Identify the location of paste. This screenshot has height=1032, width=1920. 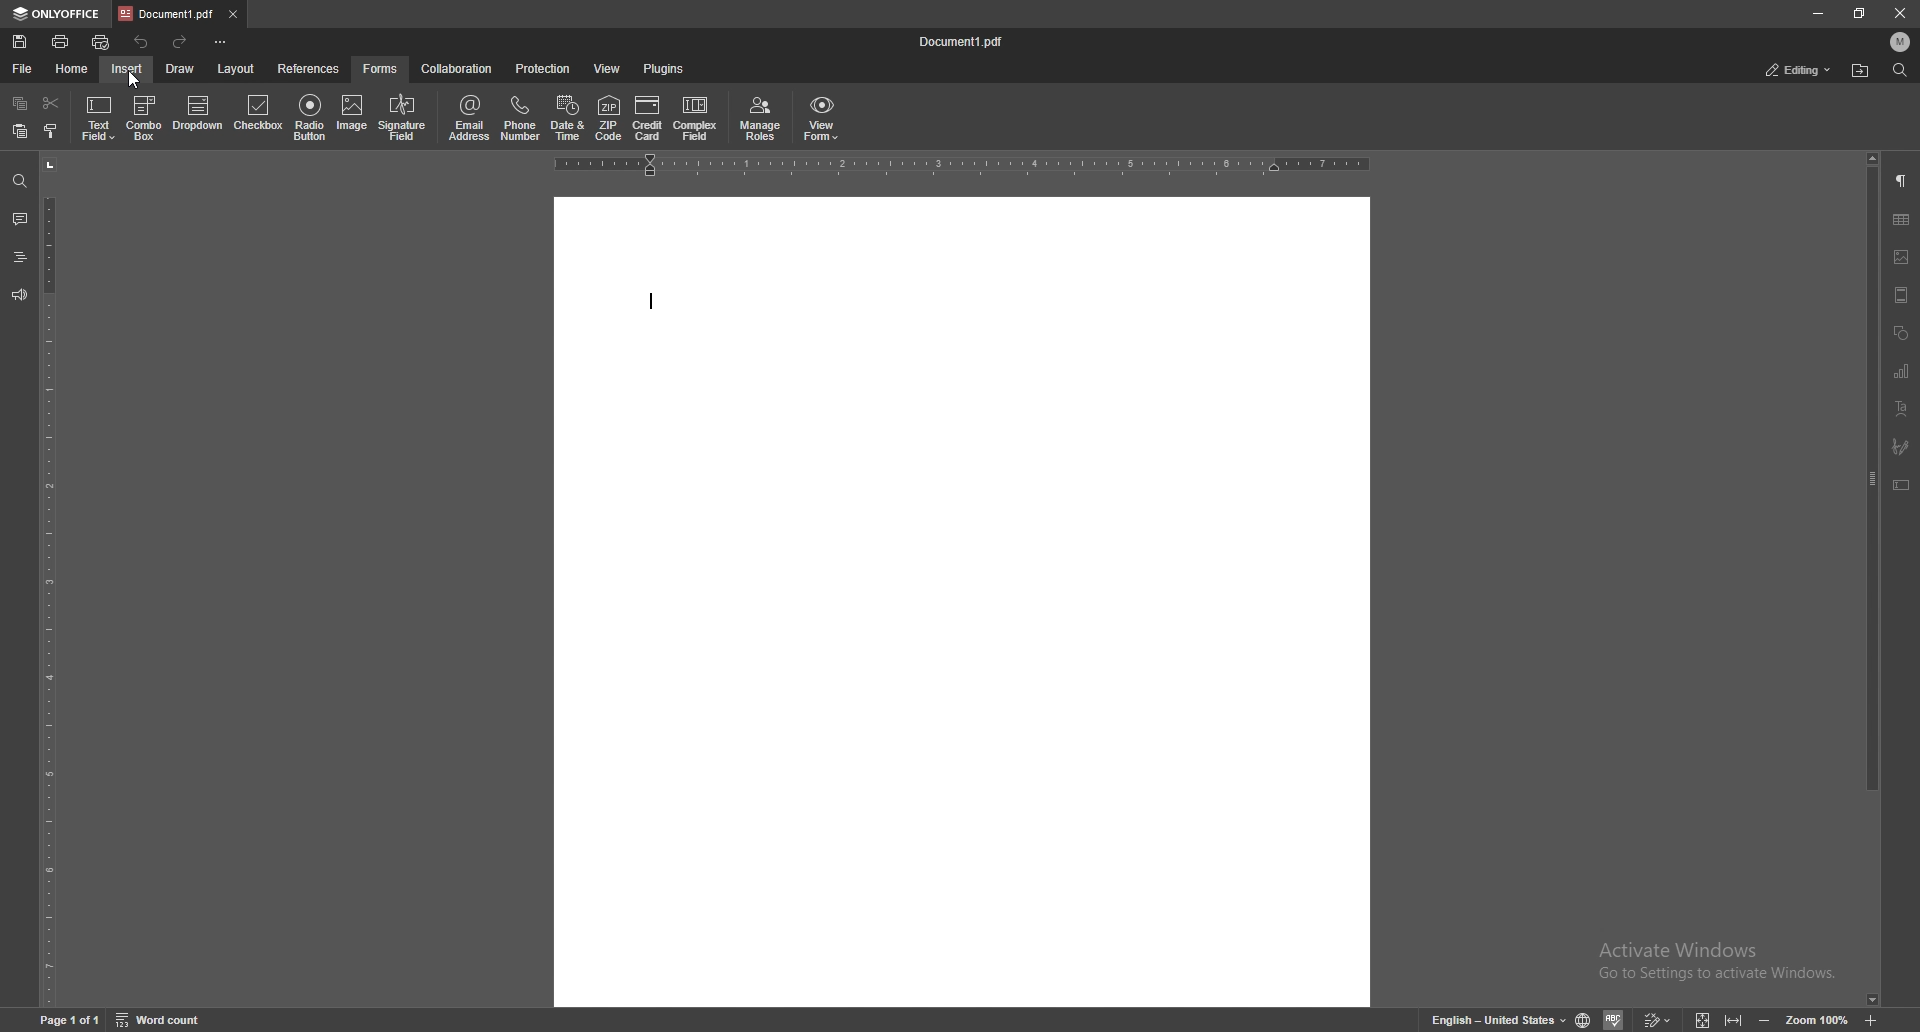
(21, 132).